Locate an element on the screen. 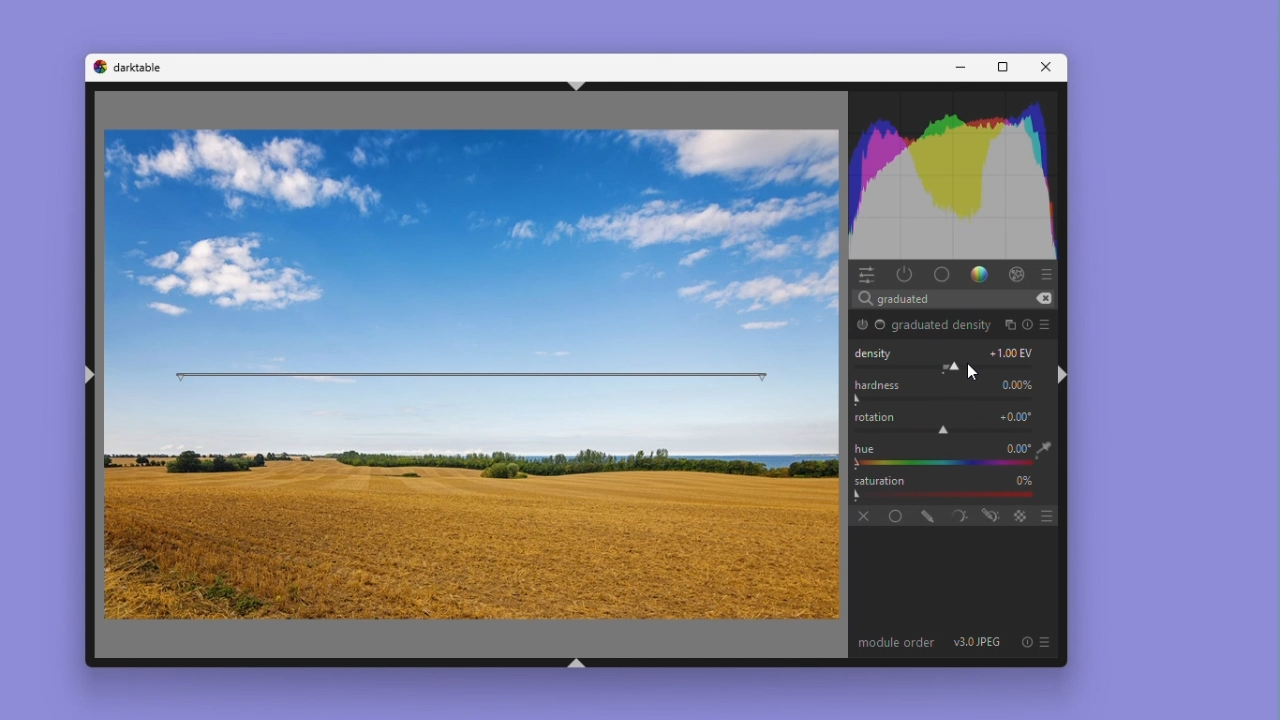 This screenshot has width=1280, height=720. Maximise is located at coordinates (999, 68).